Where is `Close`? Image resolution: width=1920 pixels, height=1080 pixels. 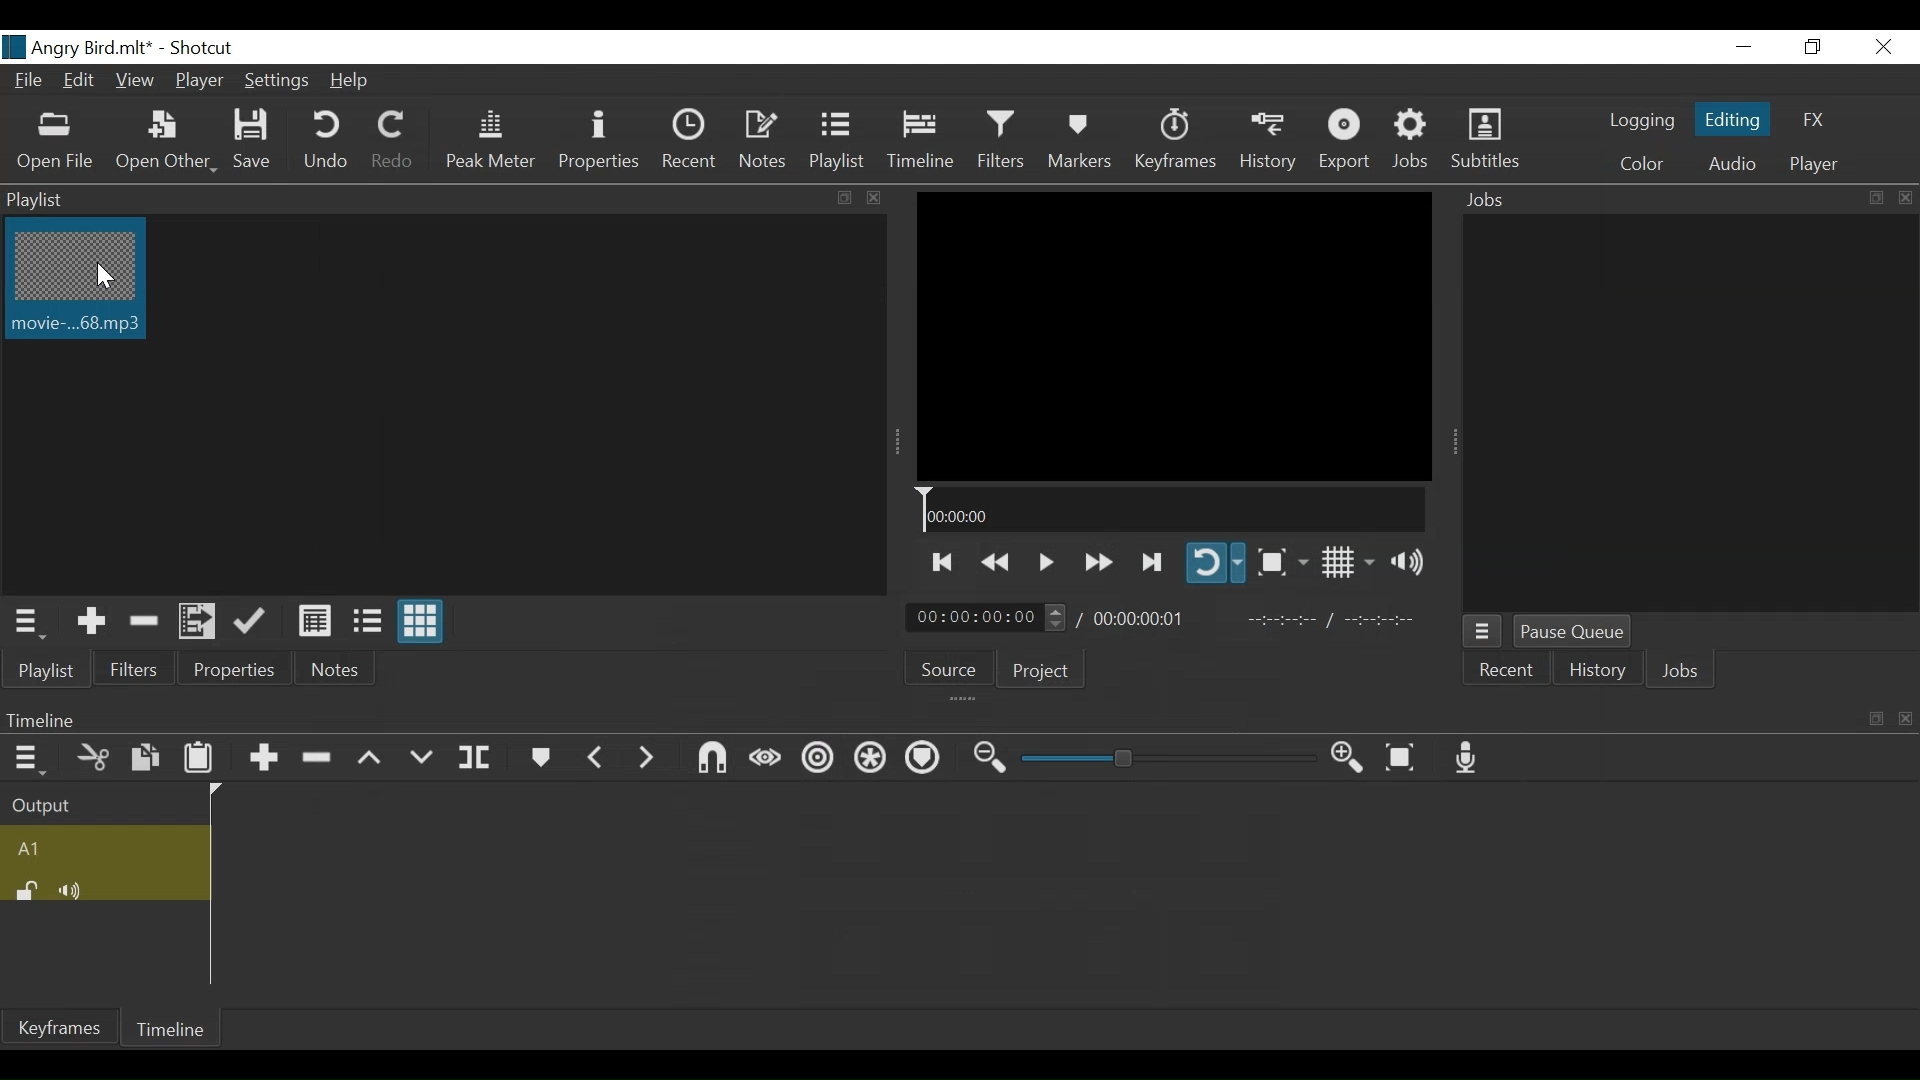 Close is located at coordinates (1885, 47).